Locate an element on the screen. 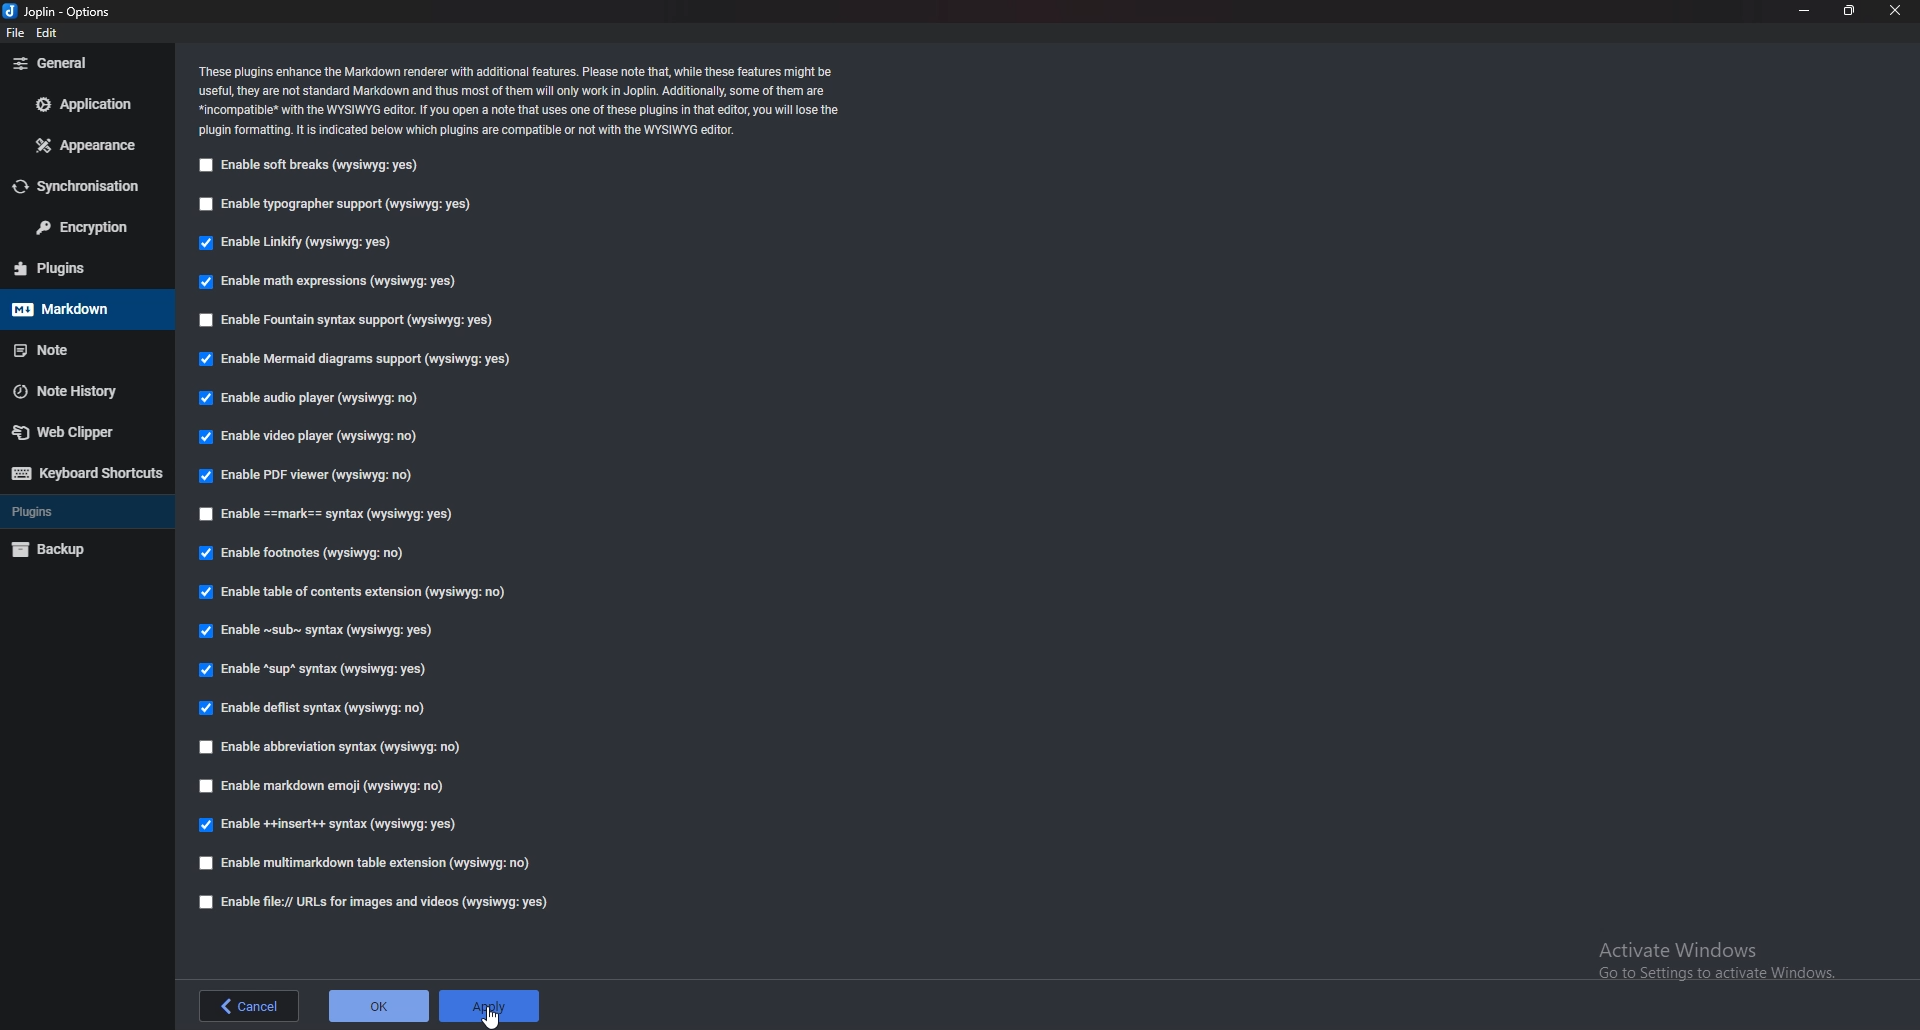  ok is located at coordinates (378, 1004).